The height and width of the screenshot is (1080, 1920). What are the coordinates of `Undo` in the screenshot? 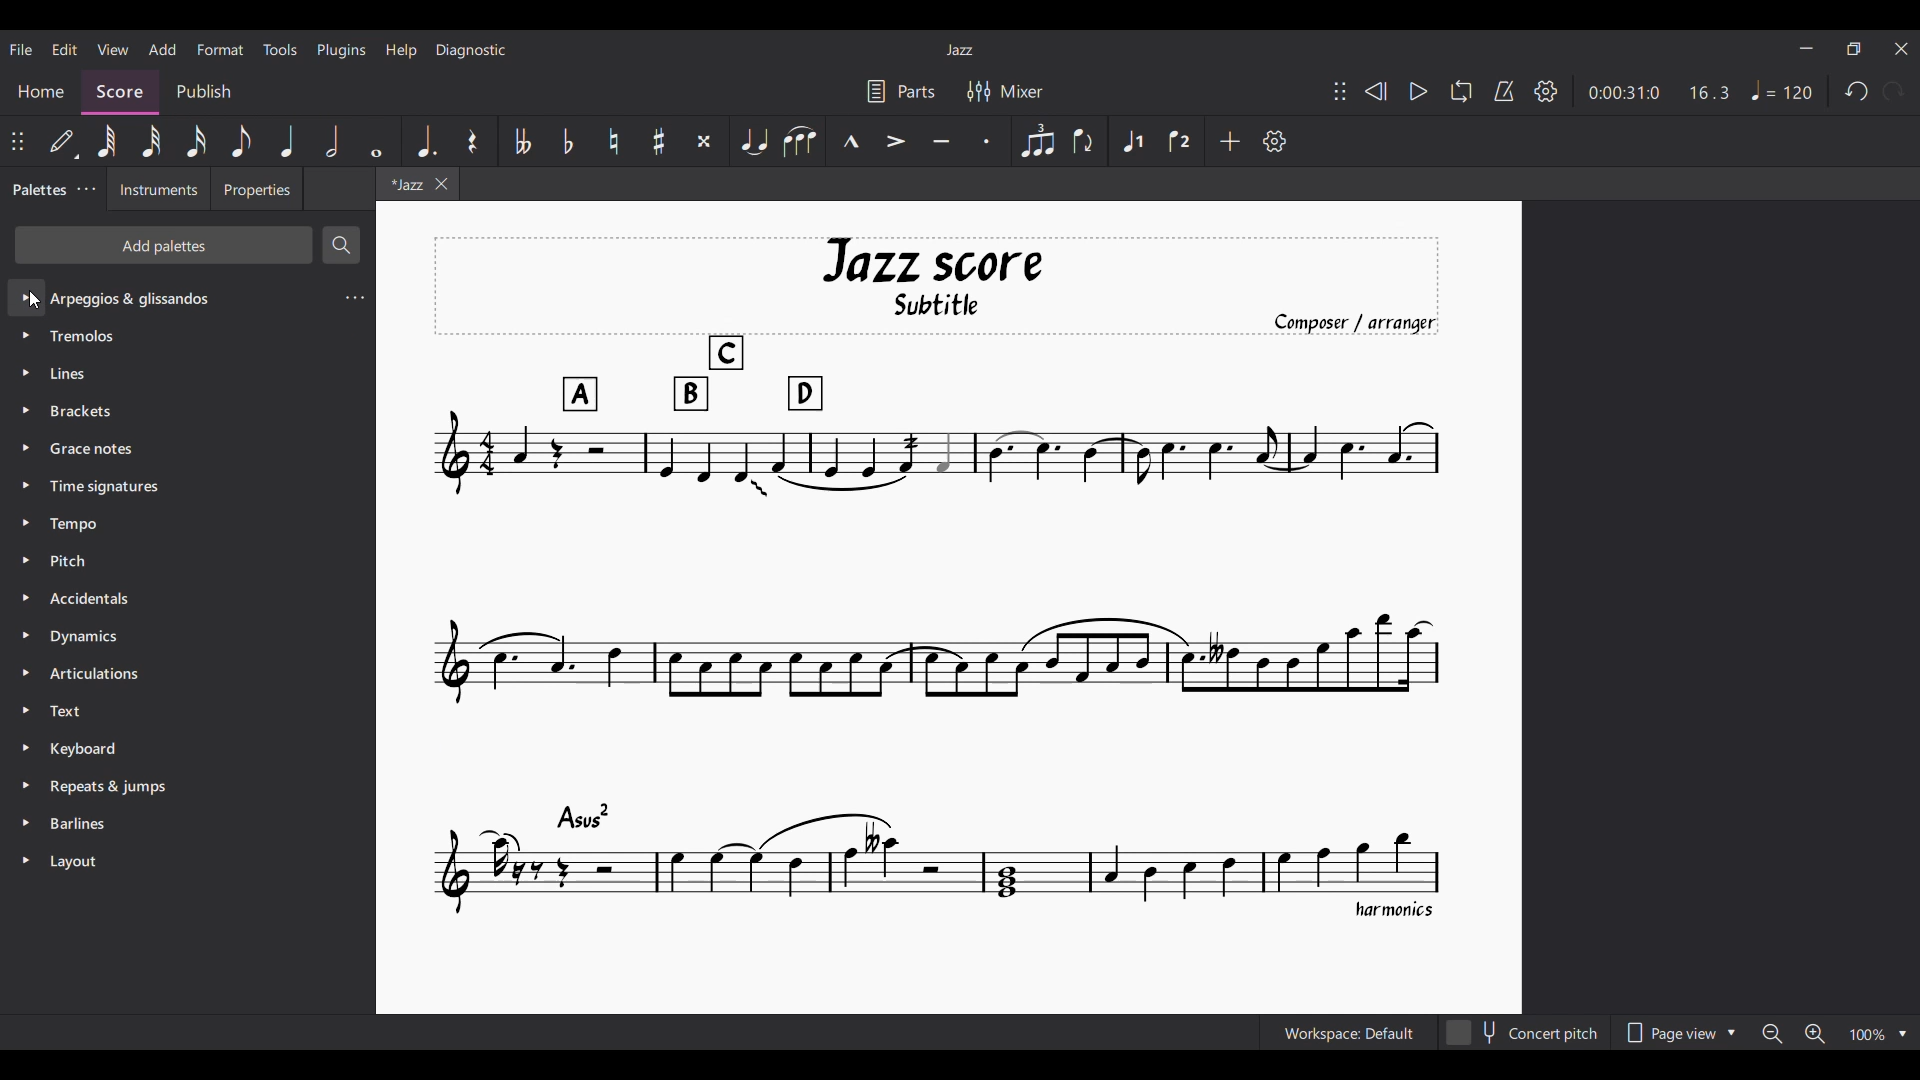 It's located at (1857, 91).